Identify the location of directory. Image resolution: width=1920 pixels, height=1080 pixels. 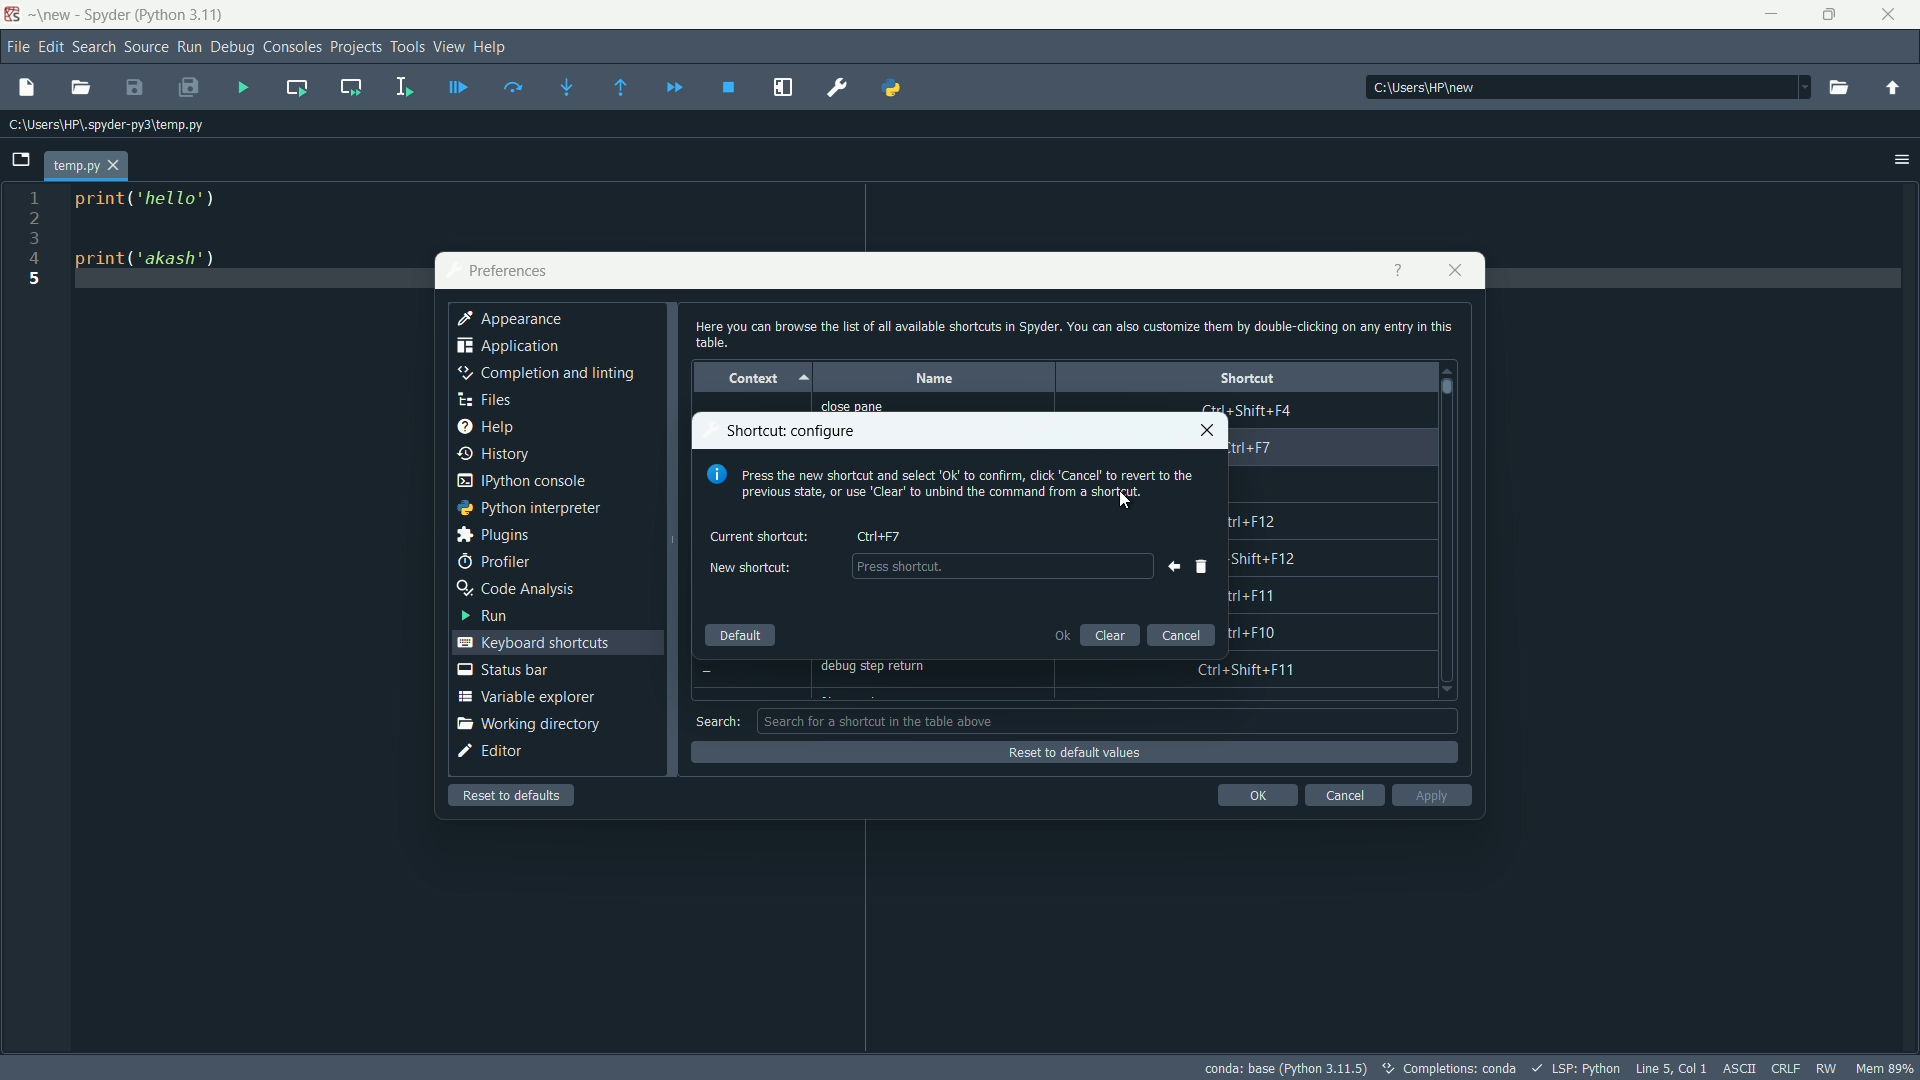
(107, 127).